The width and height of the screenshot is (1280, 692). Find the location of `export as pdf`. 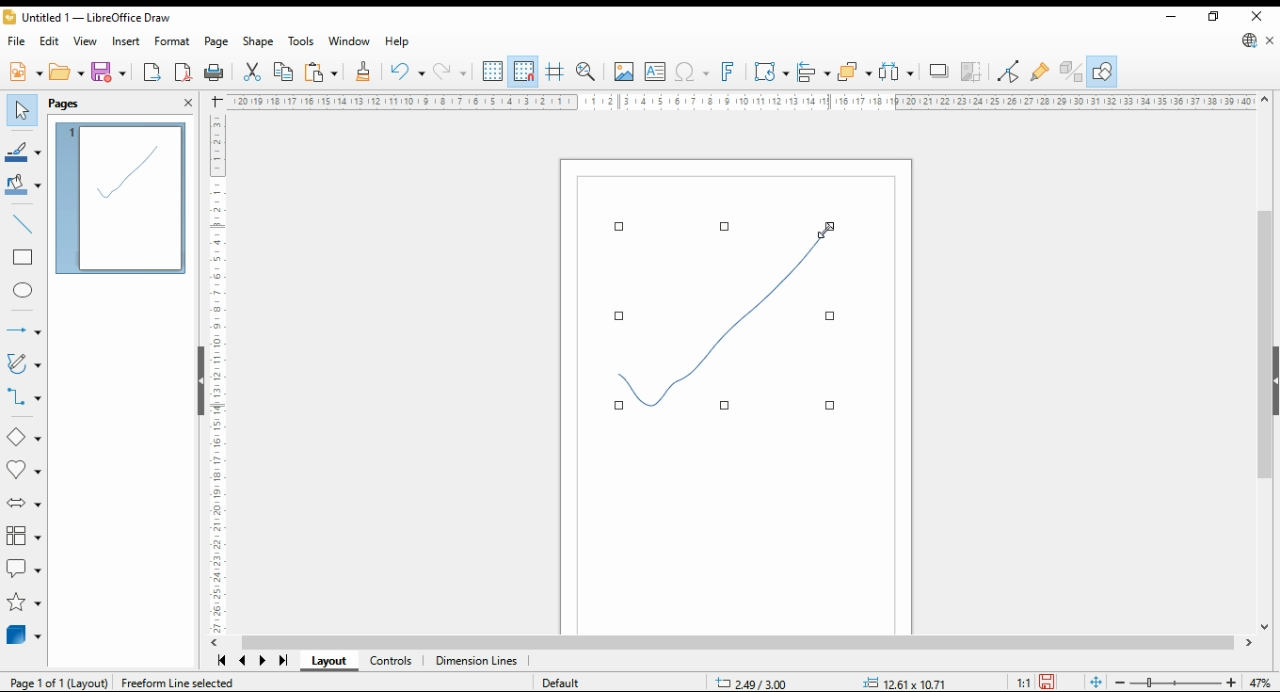

export as pdf is located at coordinates (183, 73).